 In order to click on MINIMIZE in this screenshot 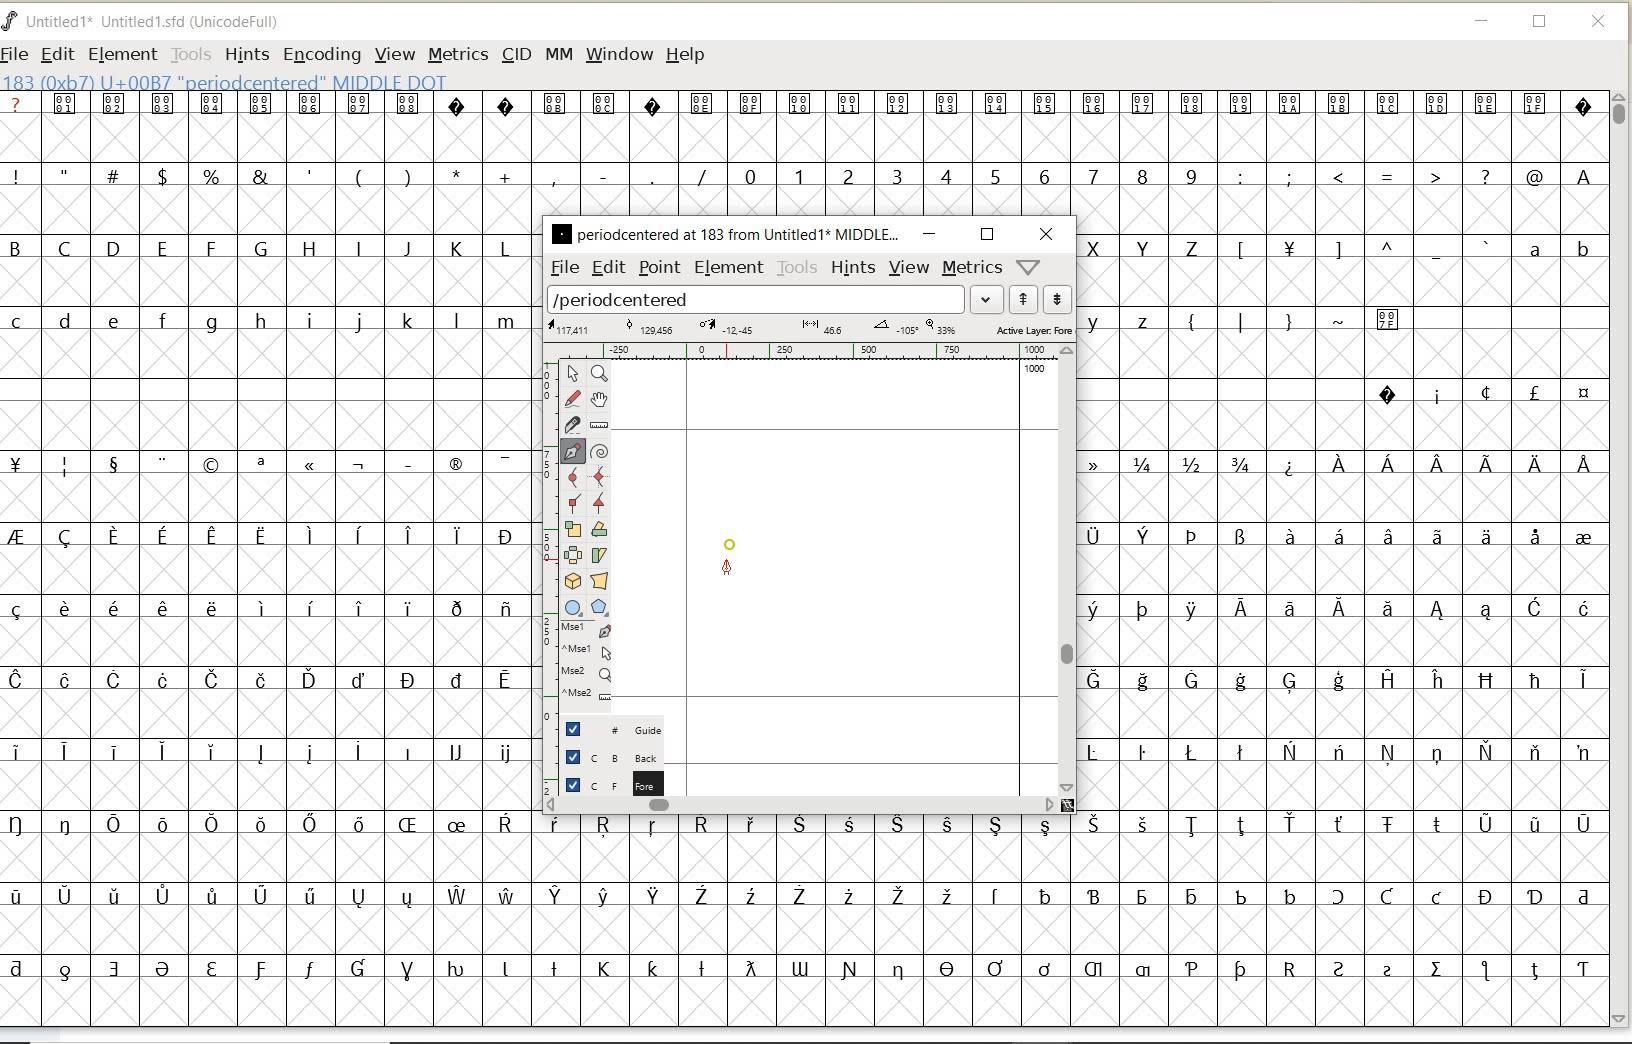, I will do `click(1483, 24)`.